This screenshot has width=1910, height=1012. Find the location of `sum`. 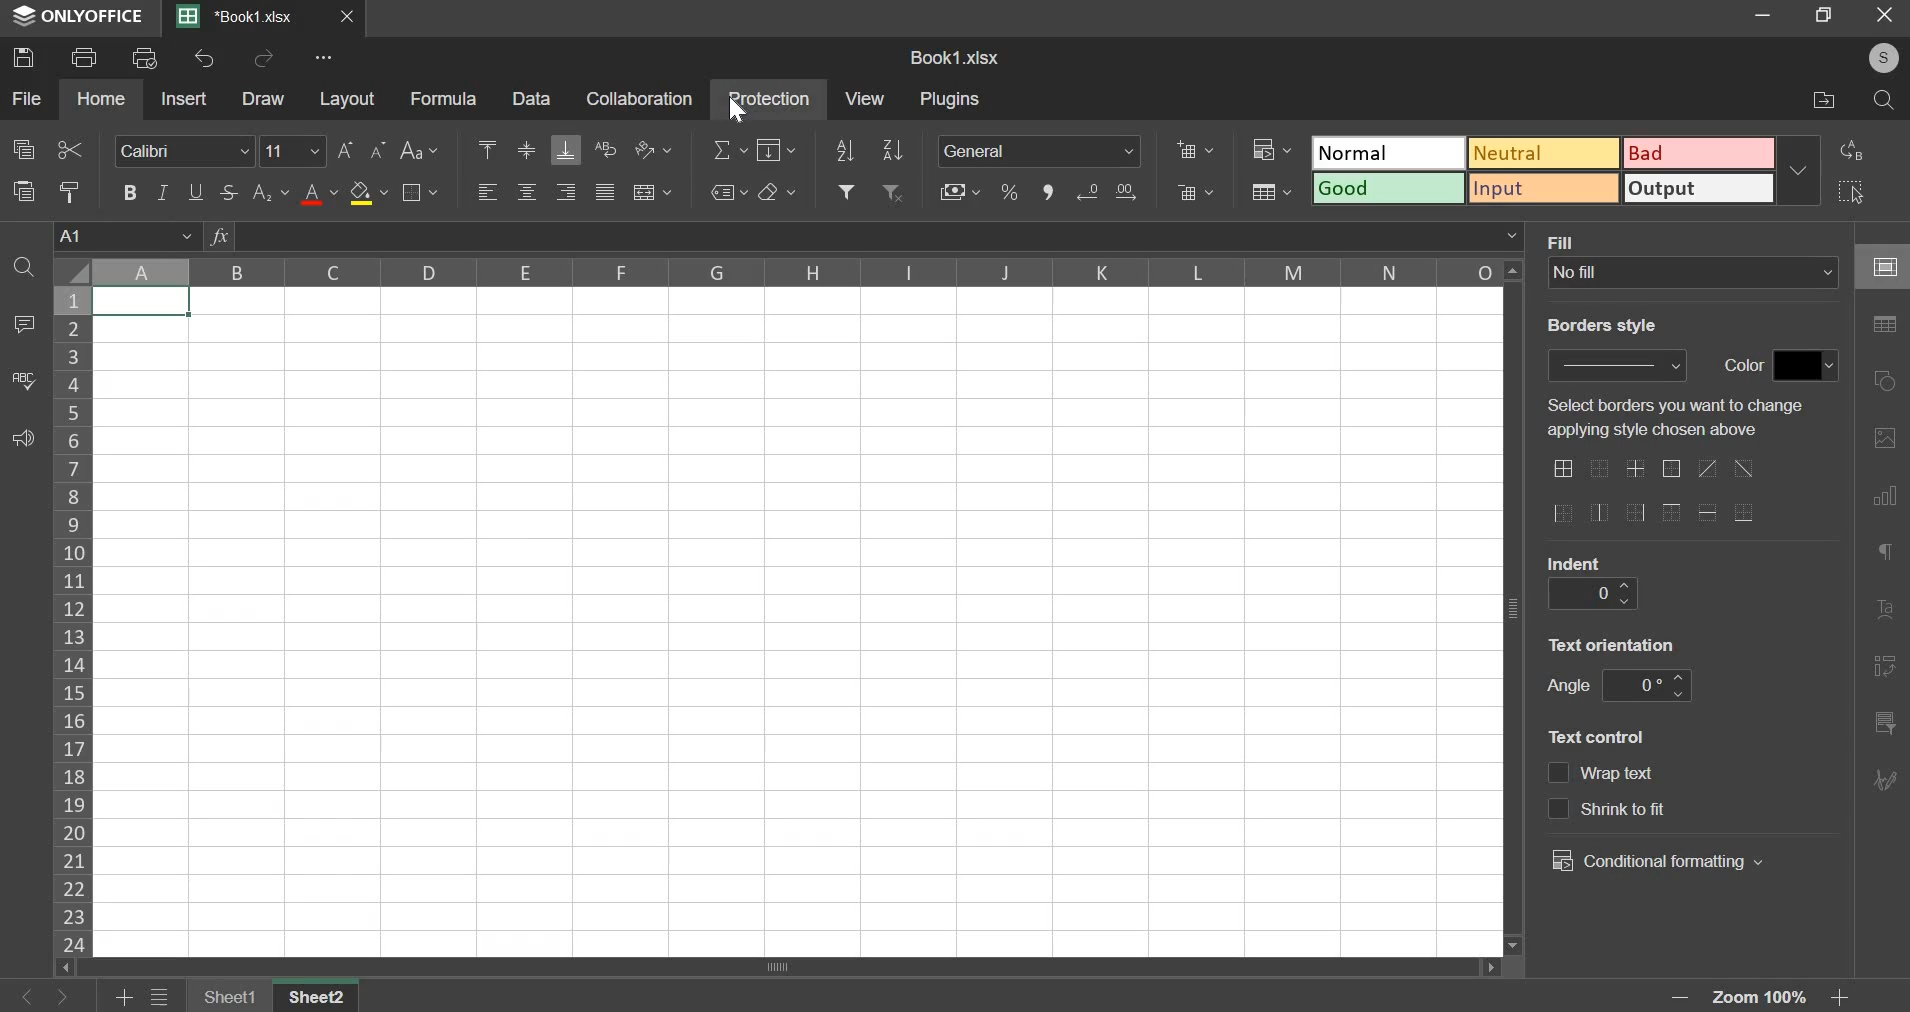

sum is located at coordinates (730, 152).